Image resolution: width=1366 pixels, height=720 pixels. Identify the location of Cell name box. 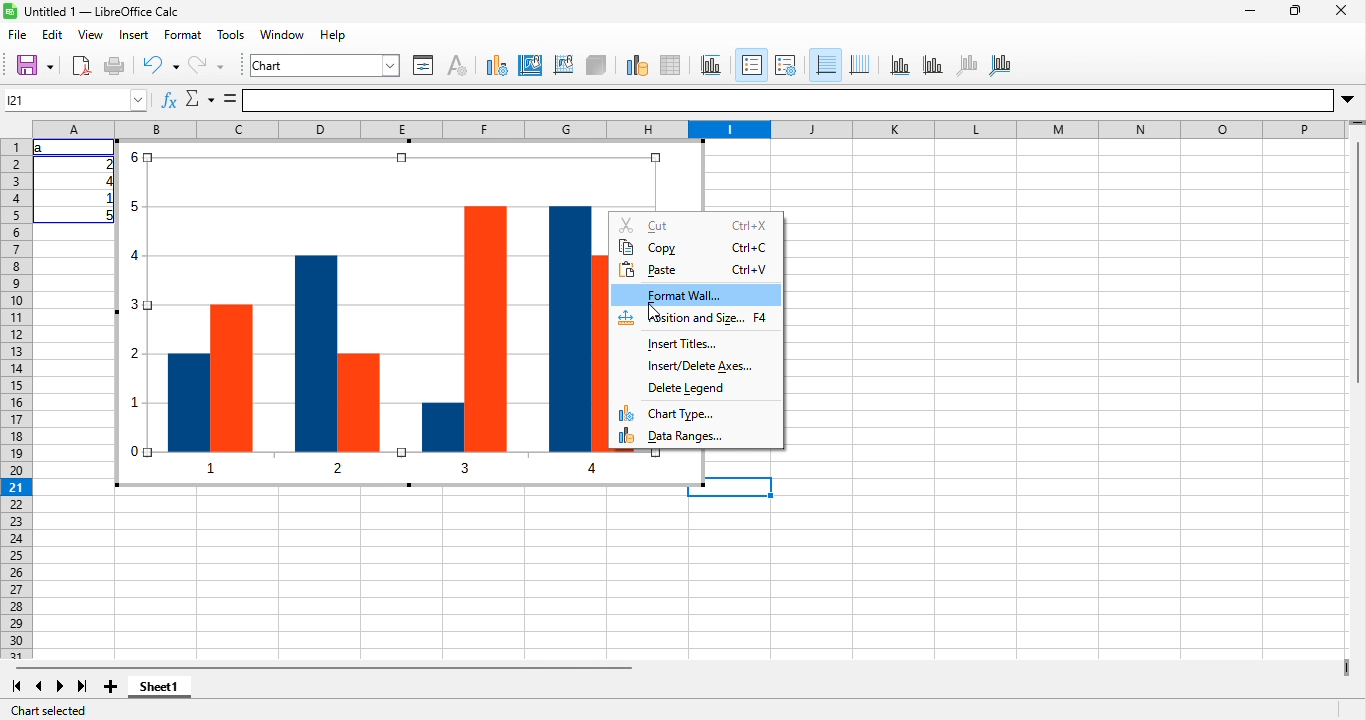
(76, 100).